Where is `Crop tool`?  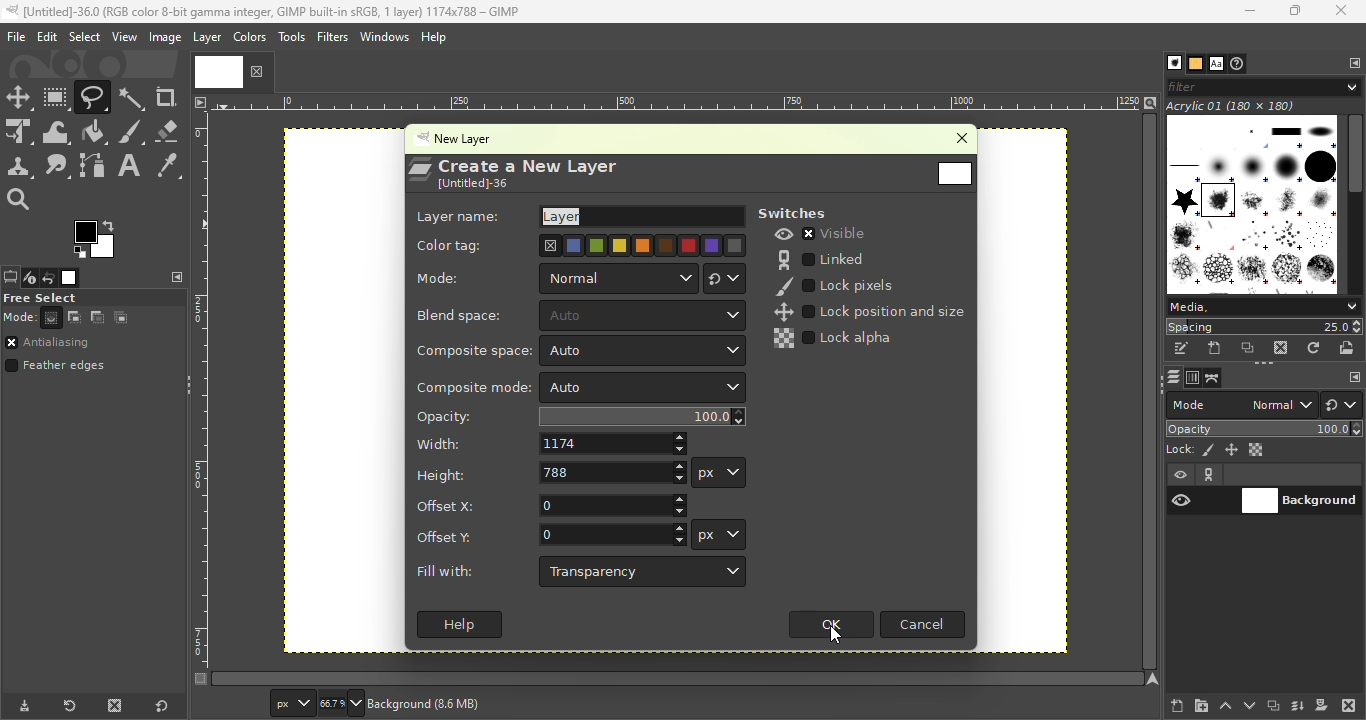 Crop tool is located at coordinates (169, 98).